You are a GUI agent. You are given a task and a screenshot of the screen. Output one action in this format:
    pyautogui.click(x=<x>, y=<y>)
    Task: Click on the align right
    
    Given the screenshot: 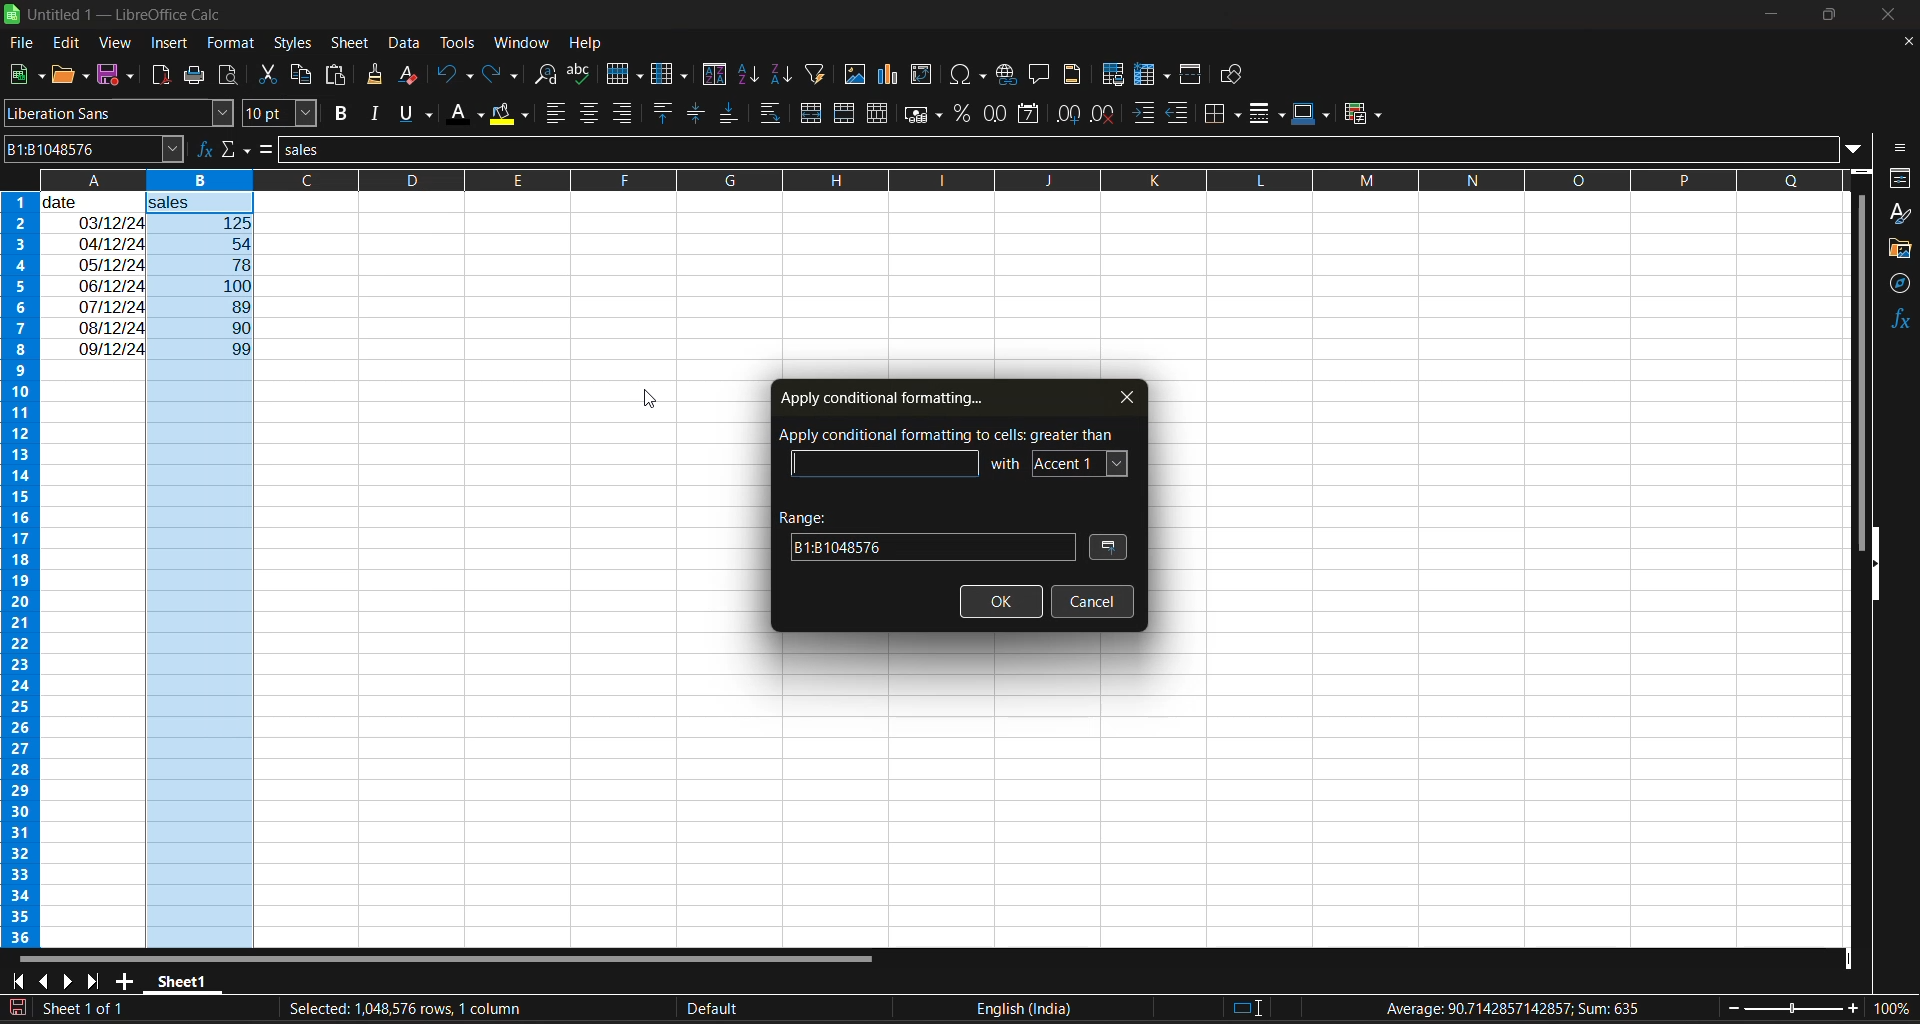 What is the action you would take?
    pyautogui.click(x=623, y=112)
    